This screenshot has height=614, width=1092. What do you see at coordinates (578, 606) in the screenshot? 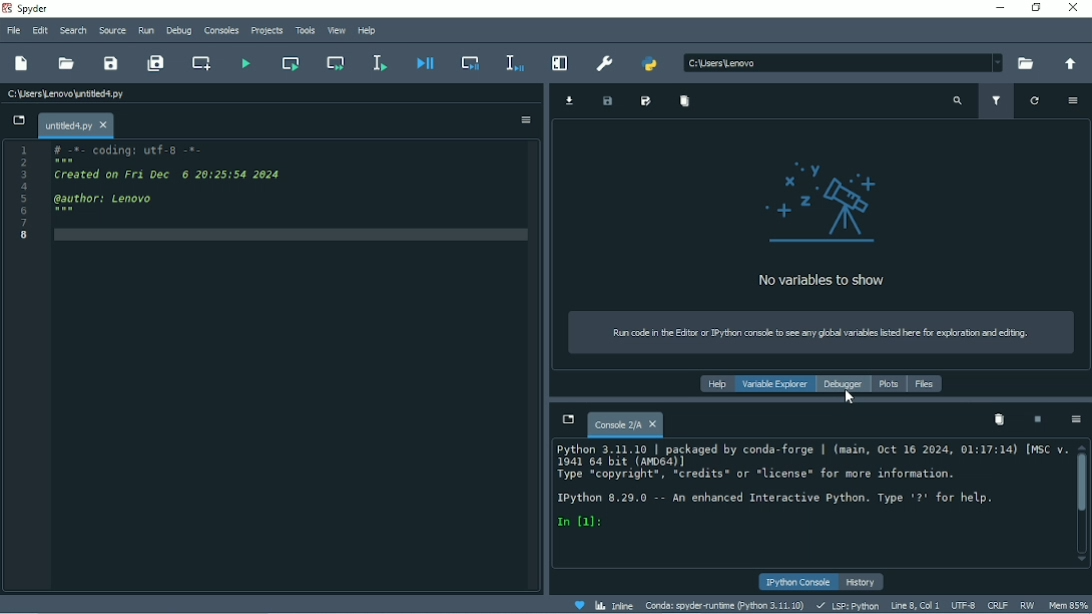
I see `Help spyder` at bounding box center [578, 606].